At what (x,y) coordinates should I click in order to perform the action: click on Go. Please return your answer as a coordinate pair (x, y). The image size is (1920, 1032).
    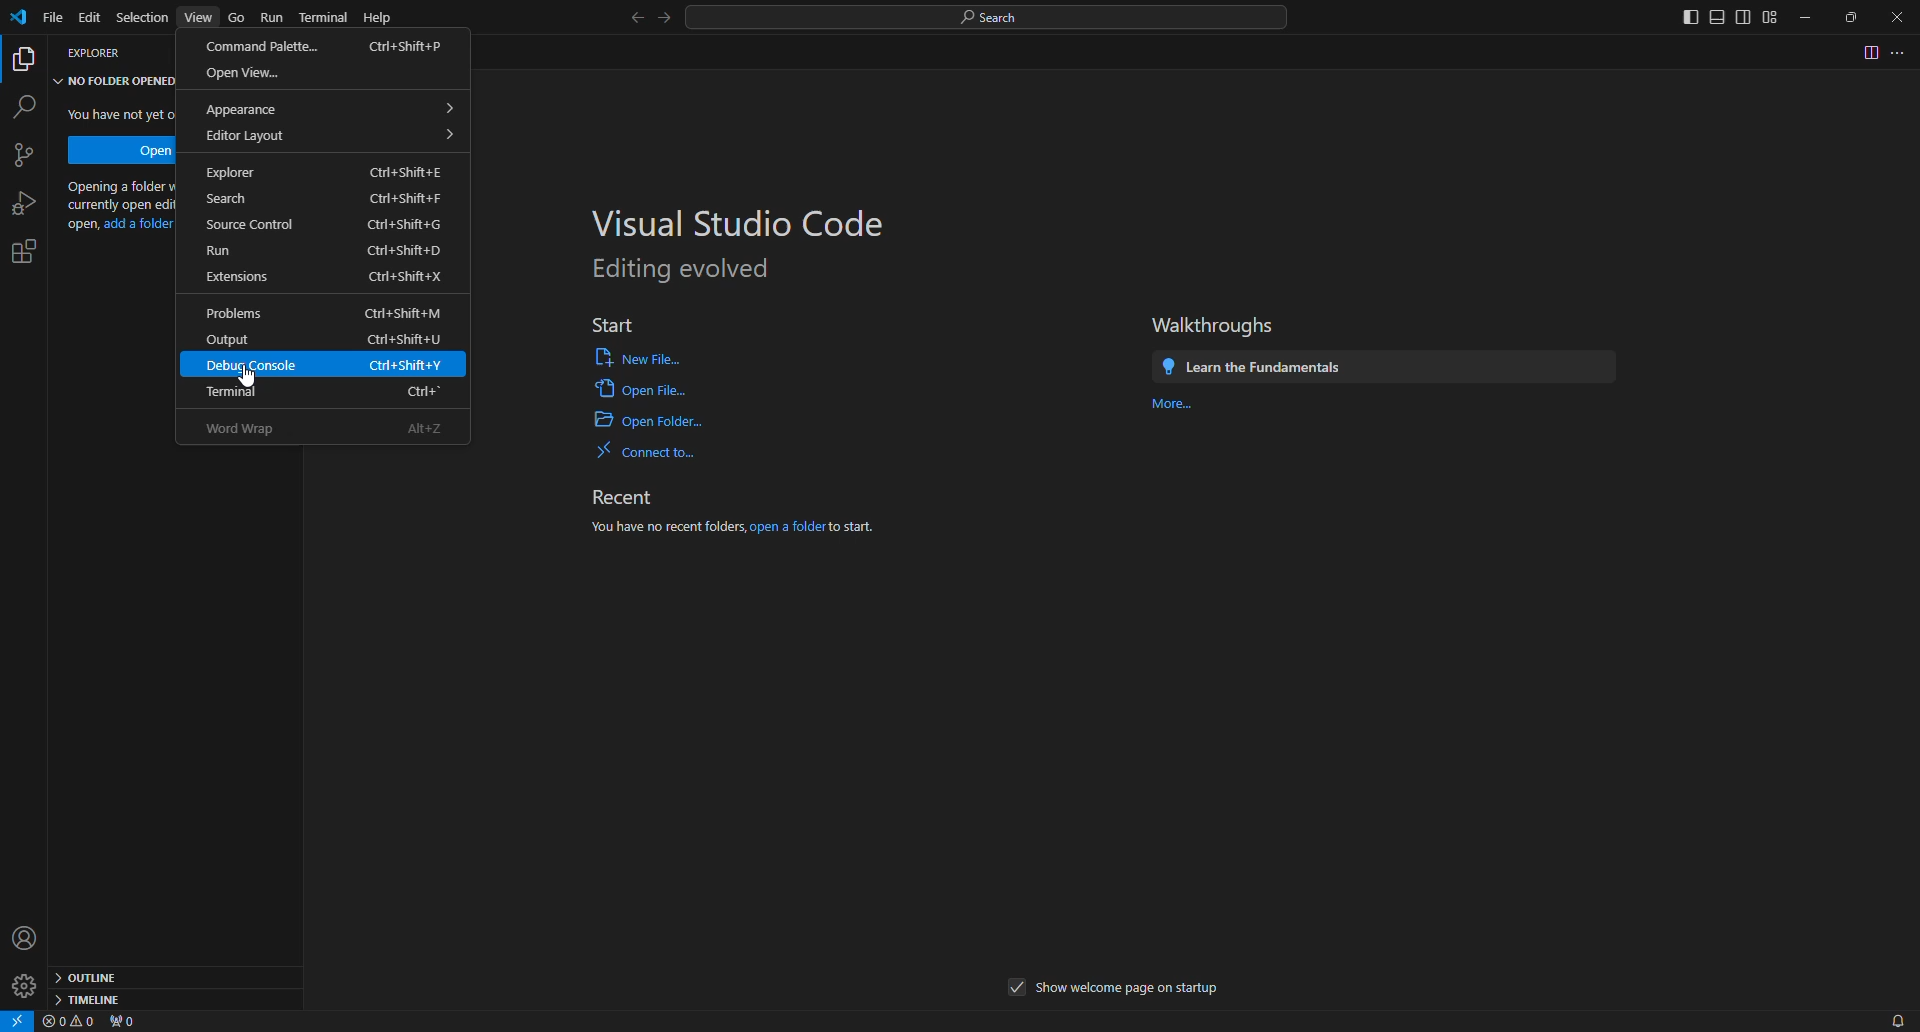
    Looking at the image, I should click on (236, 19).